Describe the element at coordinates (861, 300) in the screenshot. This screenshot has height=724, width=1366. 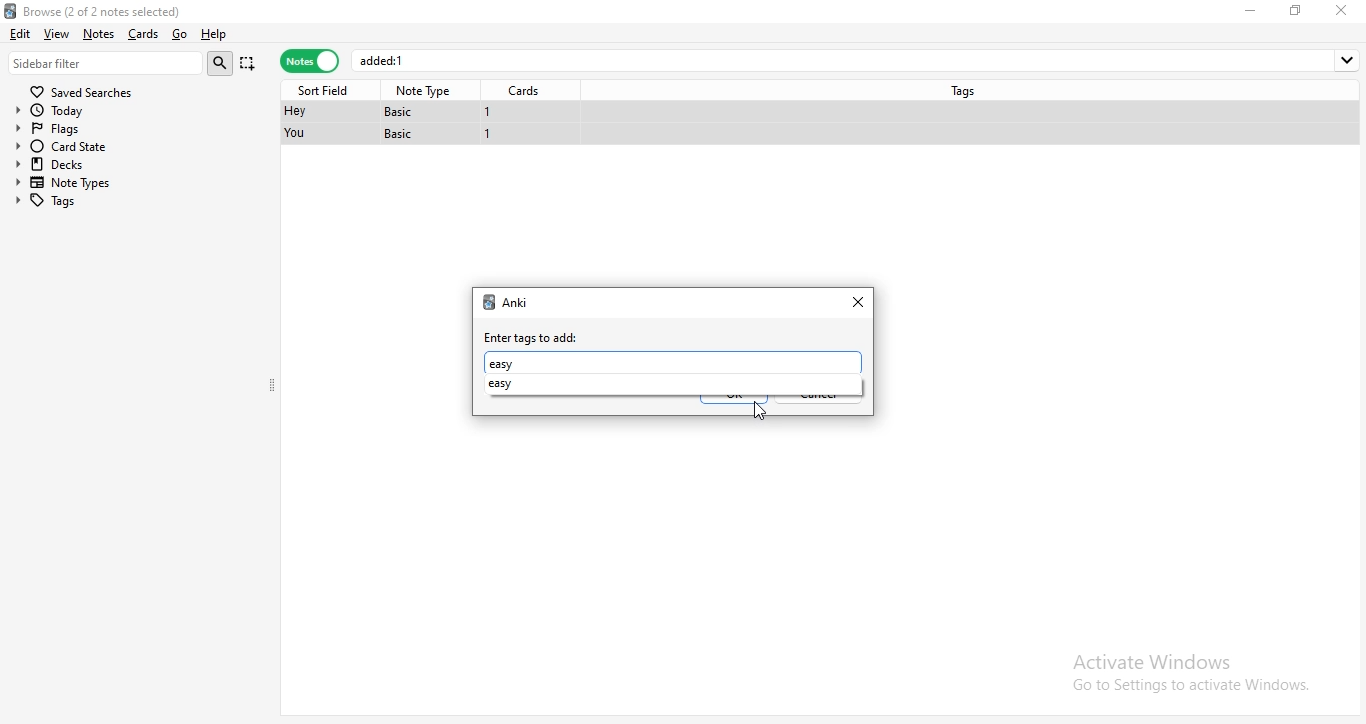
I see `close` at that location.